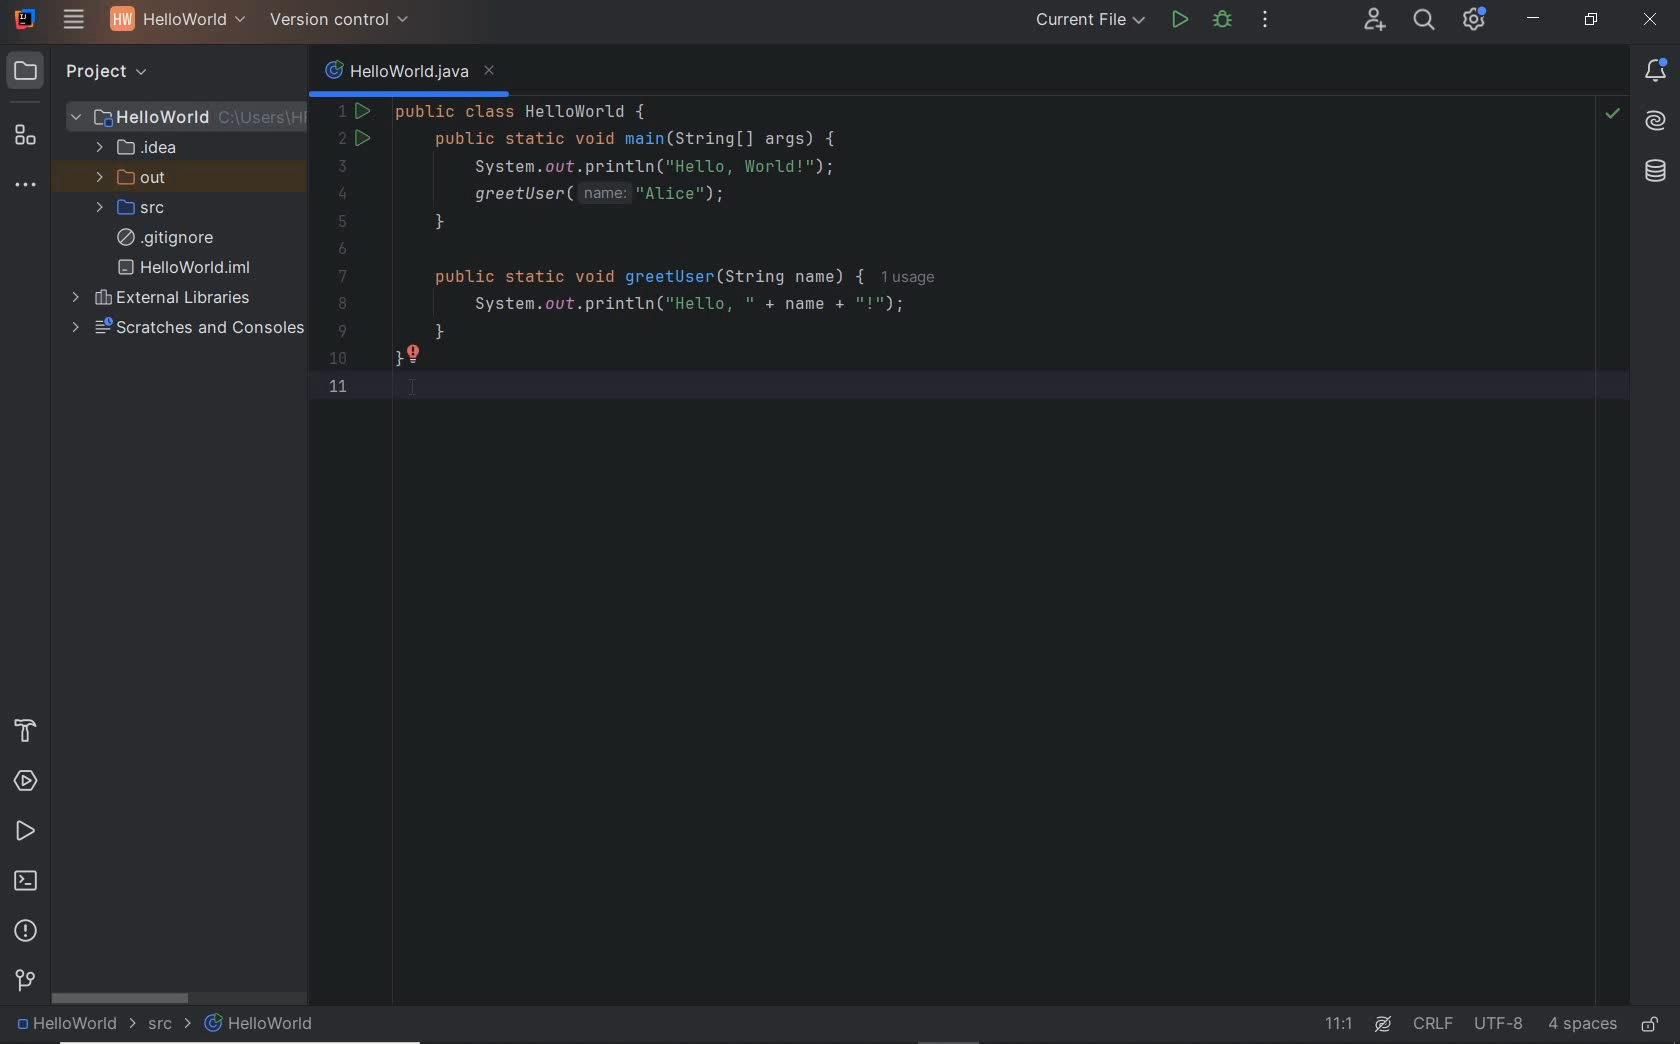 The width and height of the screenshot is (1680, 1044). I want to click on current file, so click(1088, 19).